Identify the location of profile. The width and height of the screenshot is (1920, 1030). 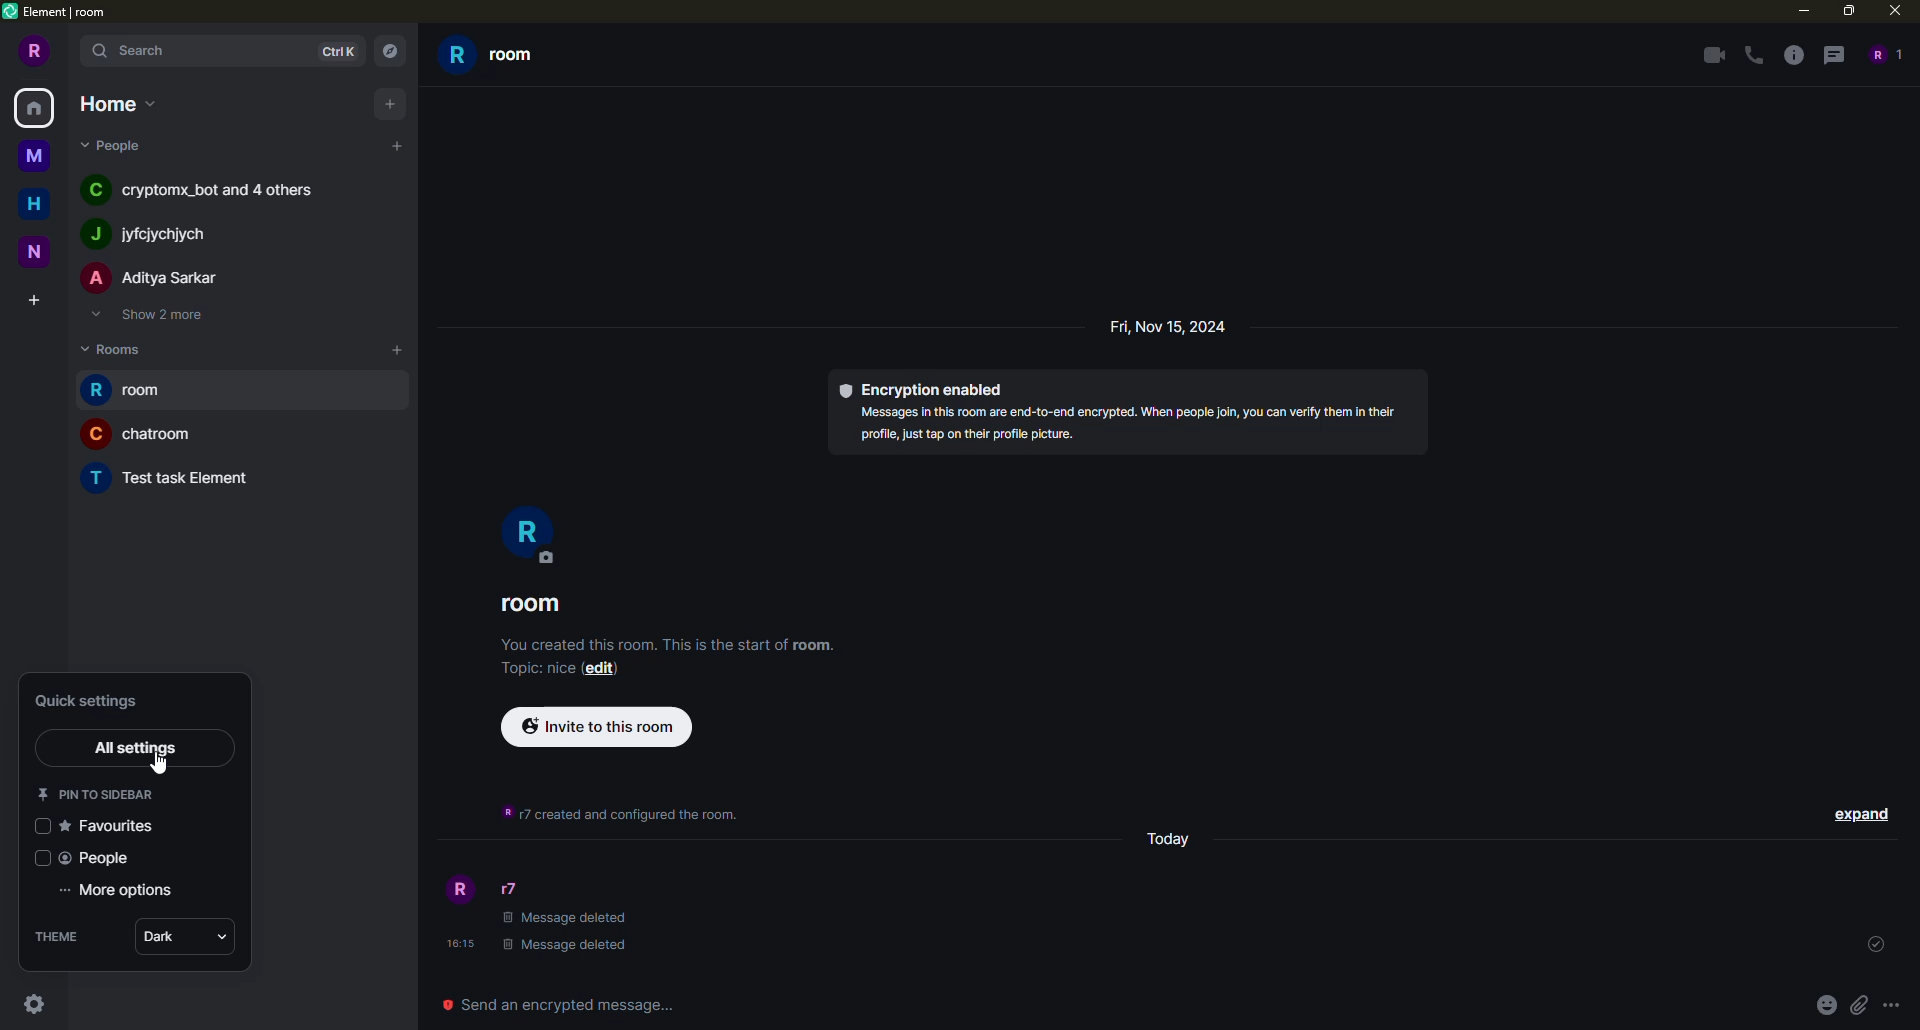
(525, 534).